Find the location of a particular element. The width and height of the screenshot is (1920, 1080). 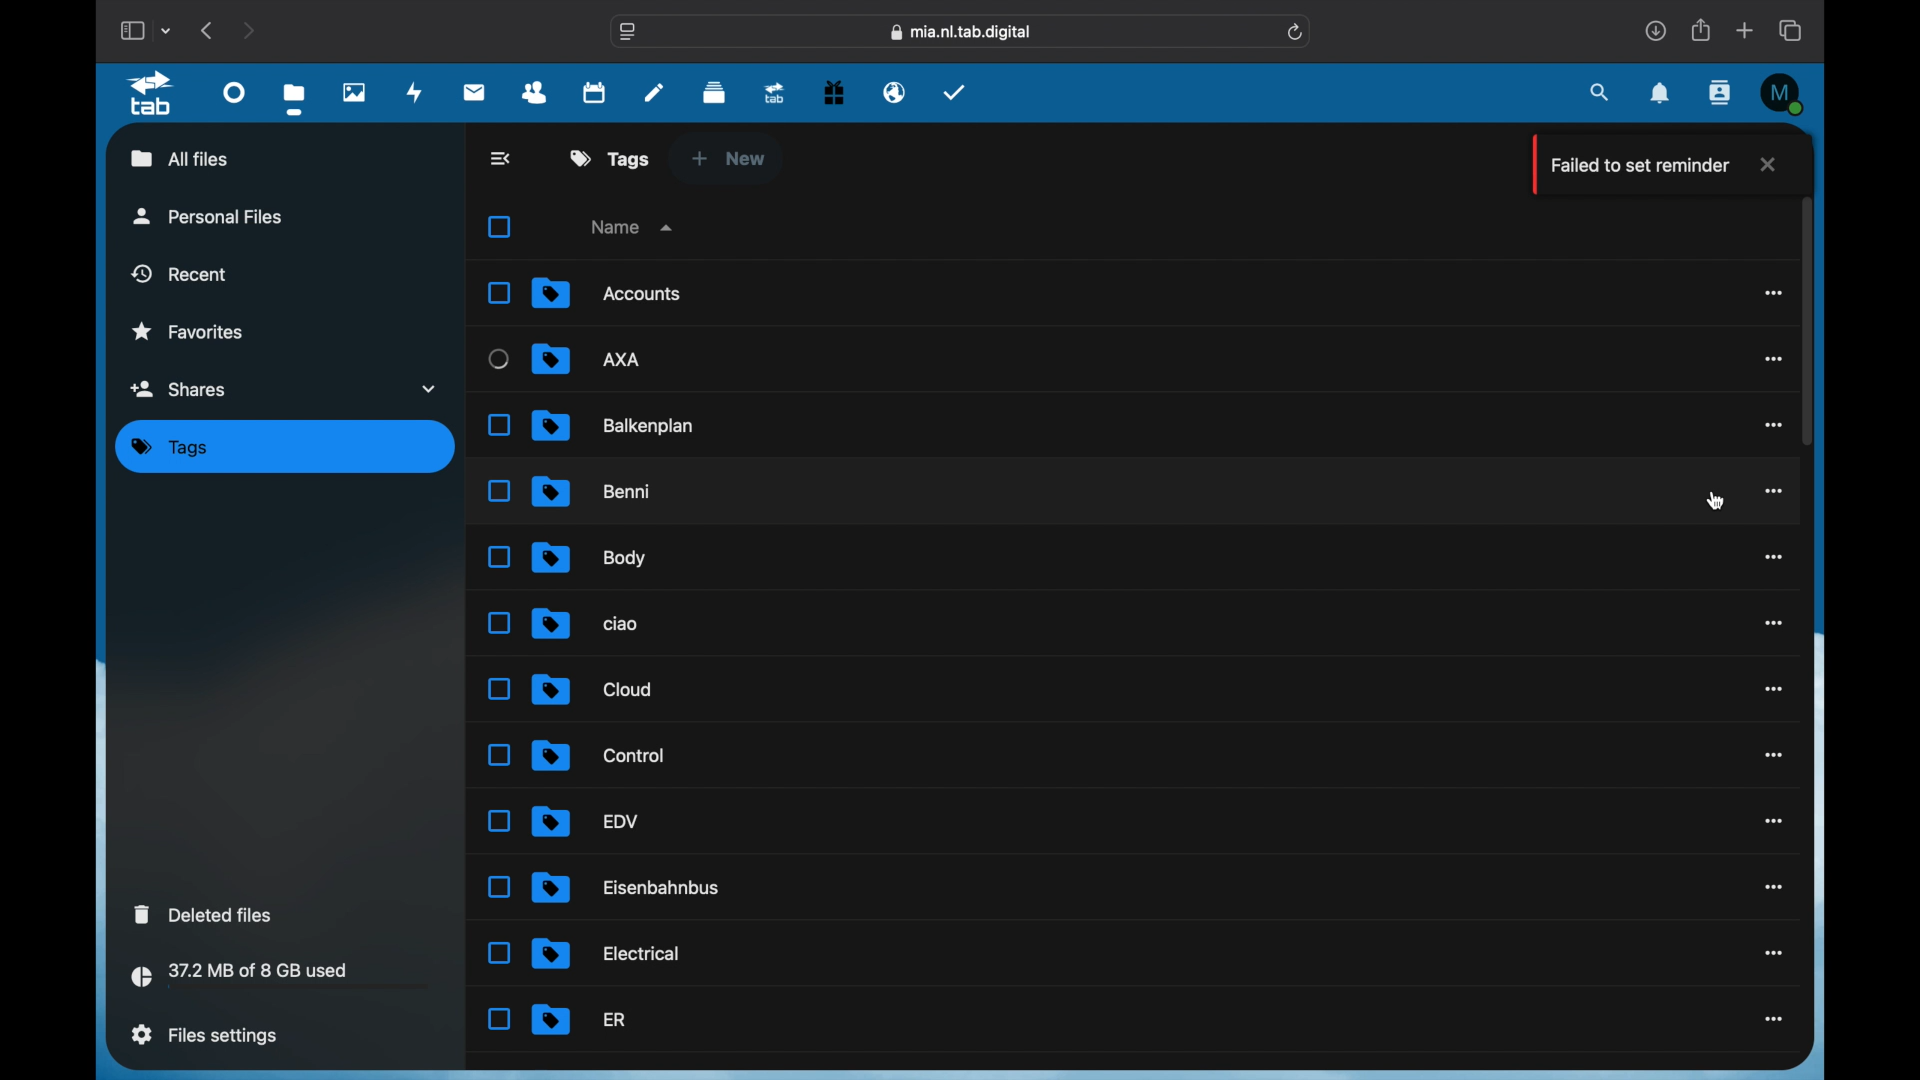

files is located at coordinates (298, 99).